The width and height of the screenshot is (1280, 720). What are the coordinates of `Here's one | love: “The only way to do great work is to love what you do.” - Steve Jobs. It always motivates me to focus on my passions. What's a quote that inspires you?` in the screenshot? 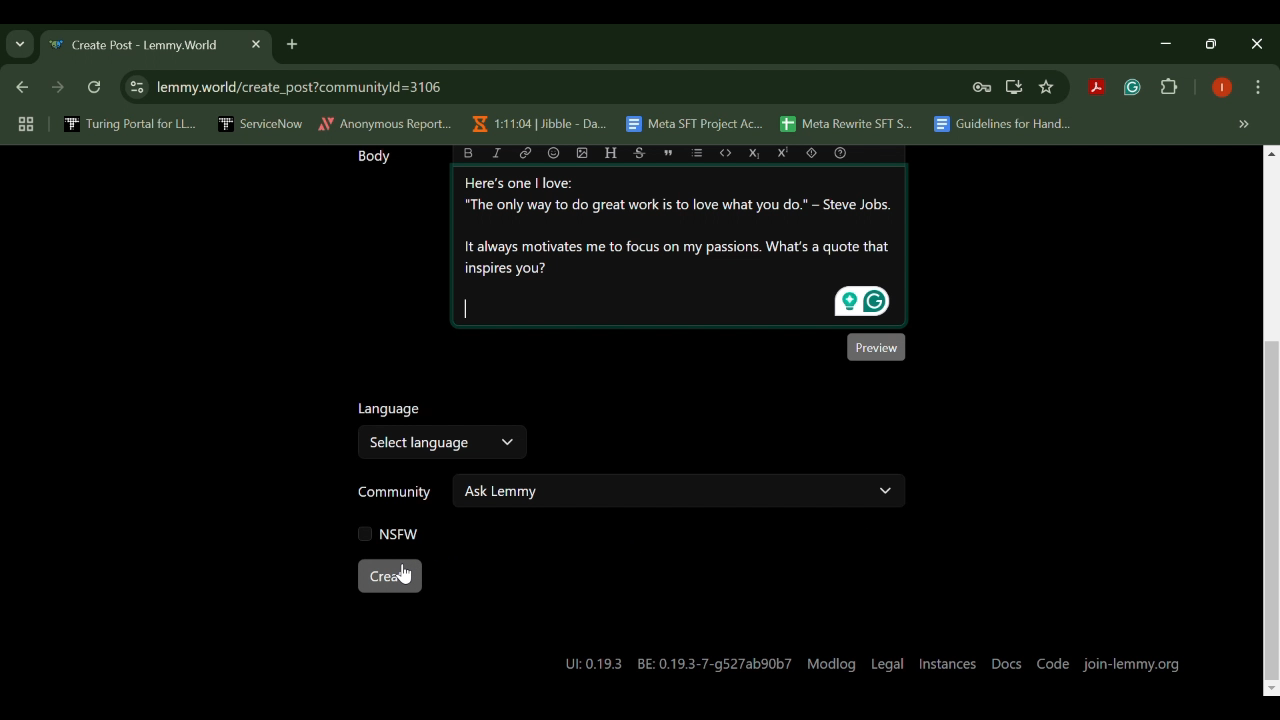 It's located at (682, 247).